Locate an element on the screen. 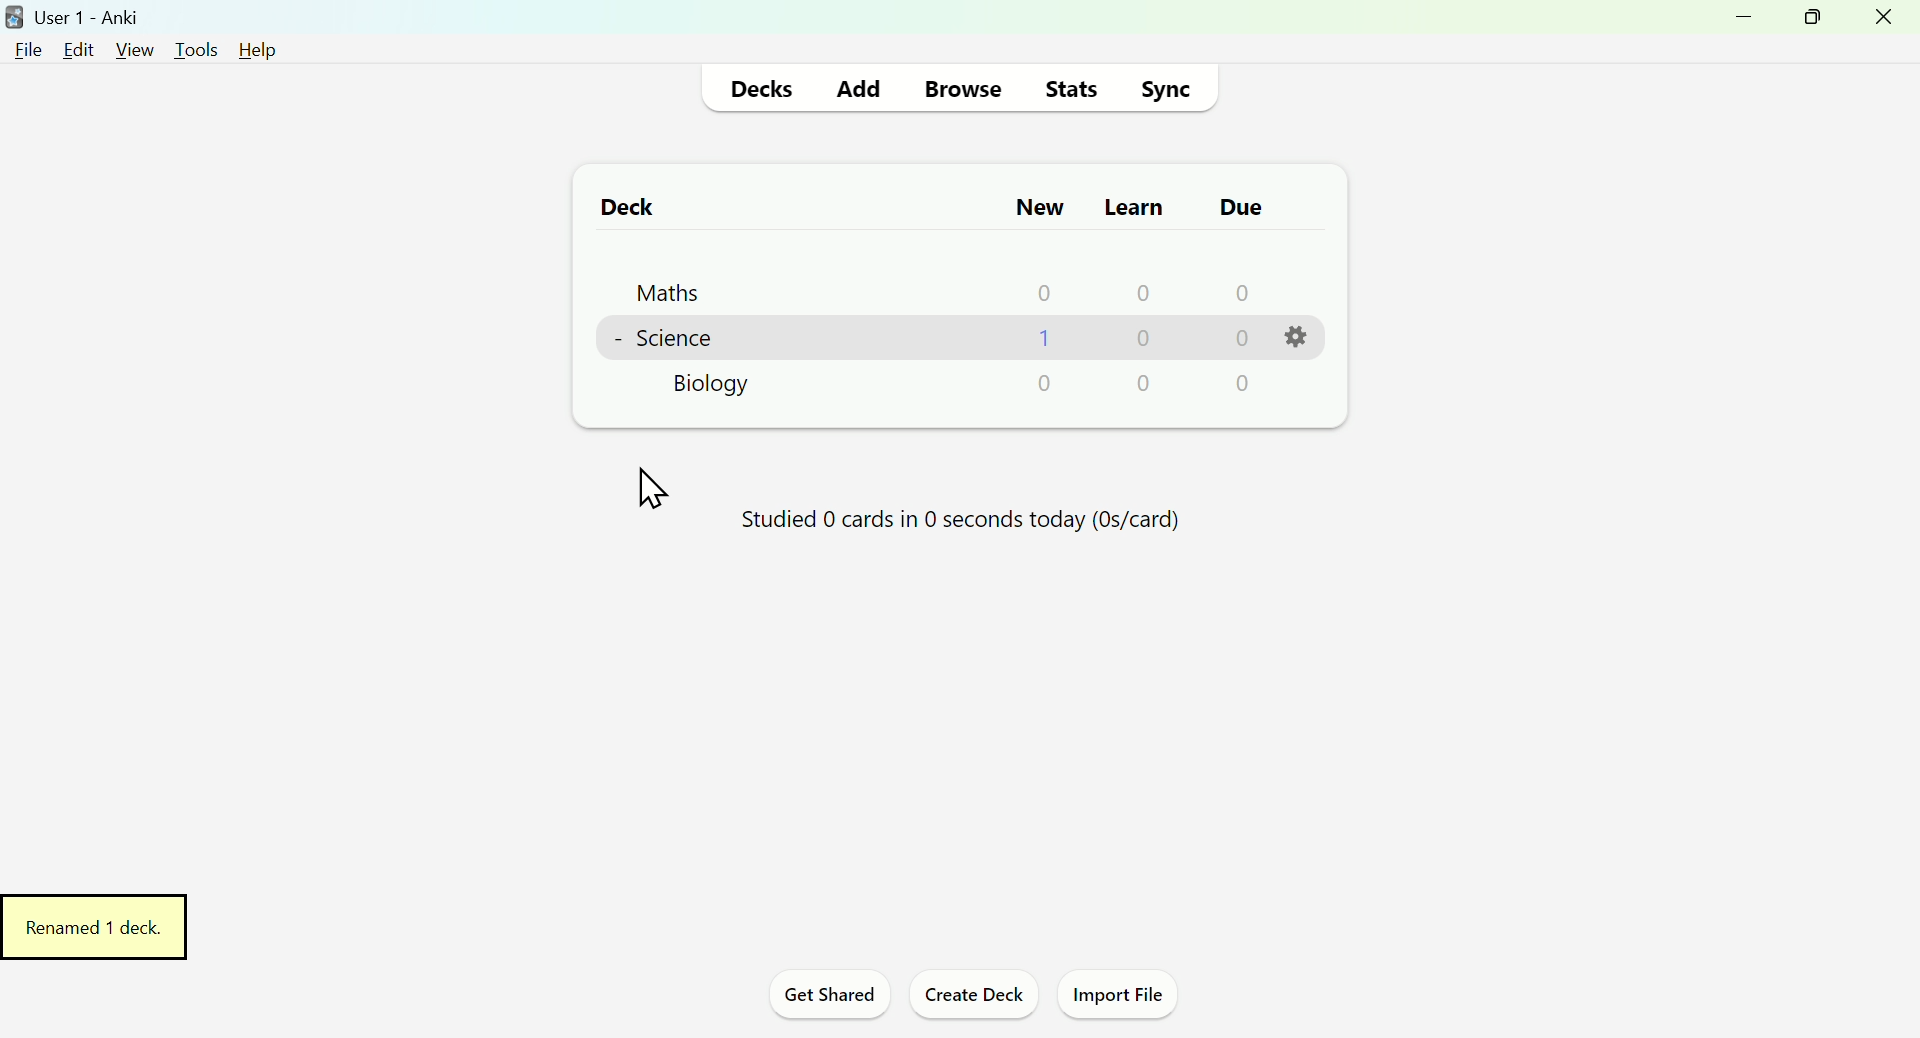 The width and height of the screenshot is (1920, 1038). Settings is located at coordinates (1300, 337).